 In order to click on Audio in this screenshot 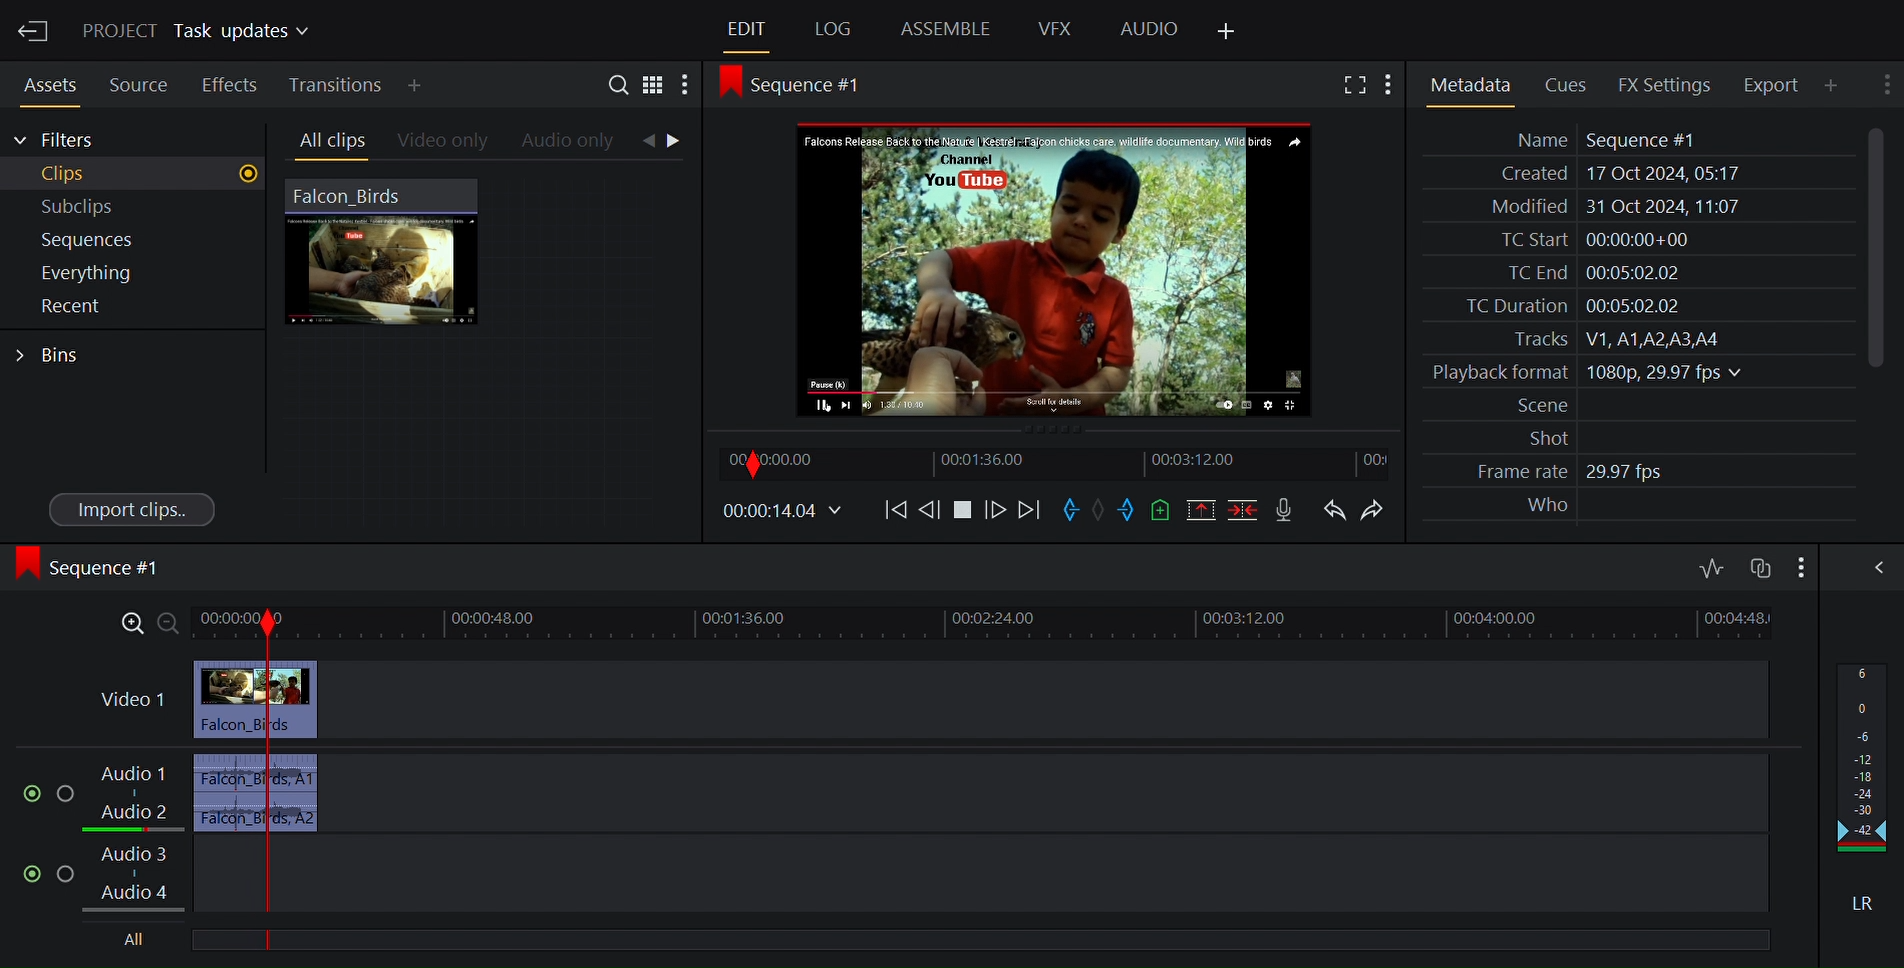, I will do `click(1148, 31)`.